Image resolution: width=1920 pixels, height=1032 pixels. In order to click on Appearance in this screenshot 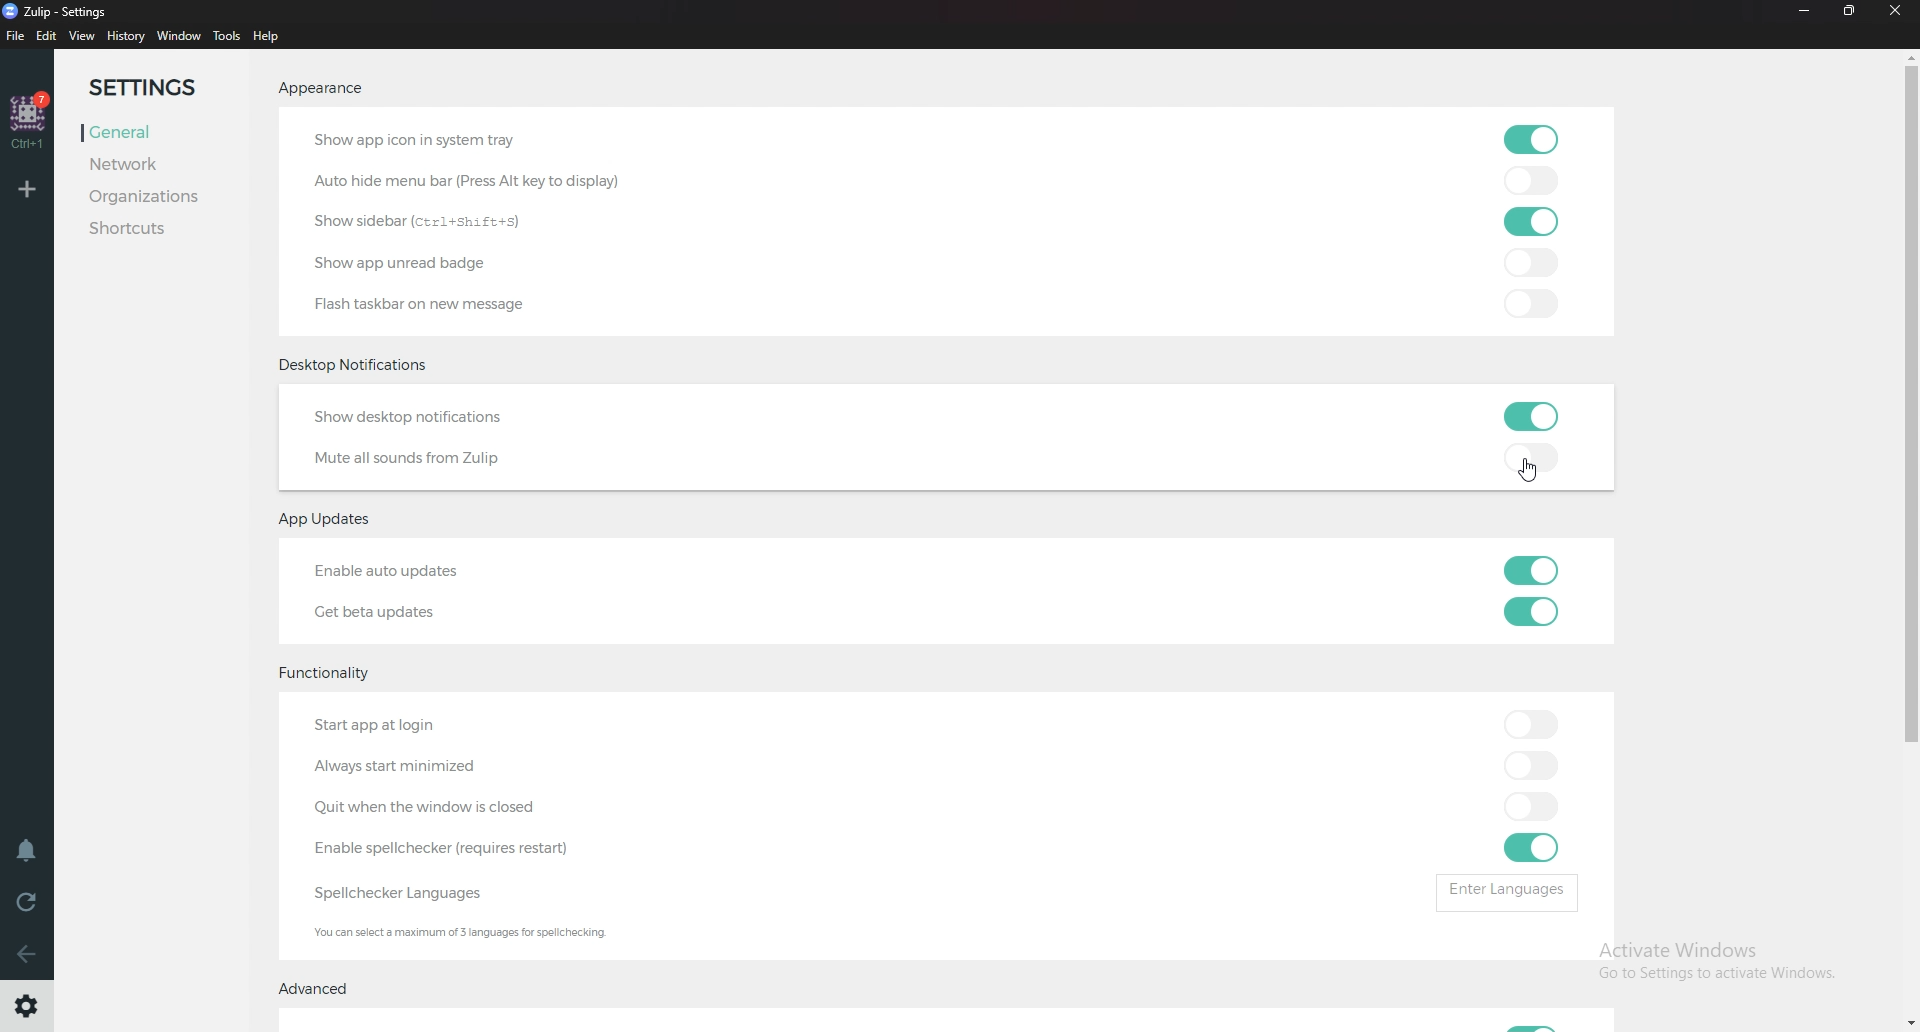, I will do `click(321, 87)`.